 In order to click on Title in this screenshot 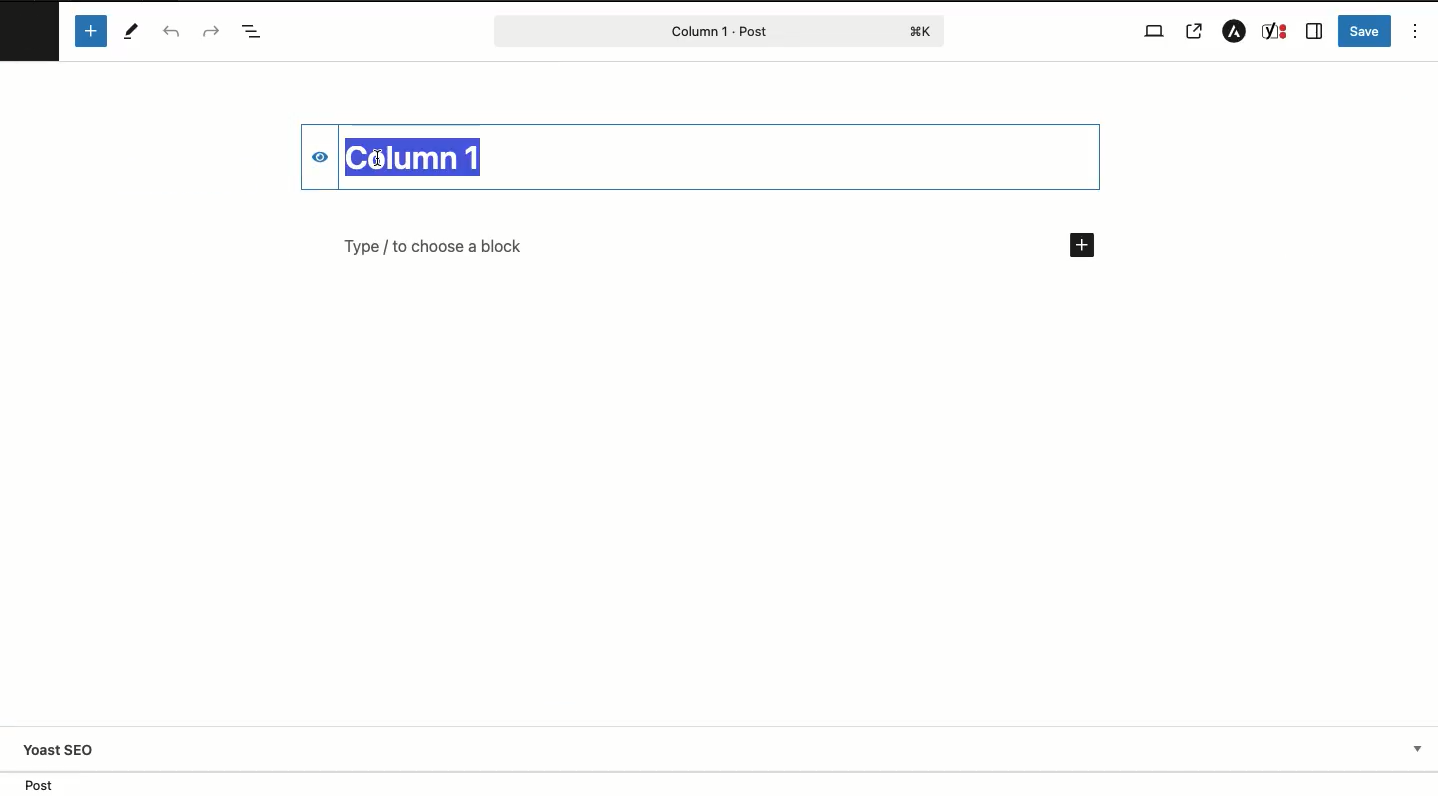, I will do `click(421, 155)`.